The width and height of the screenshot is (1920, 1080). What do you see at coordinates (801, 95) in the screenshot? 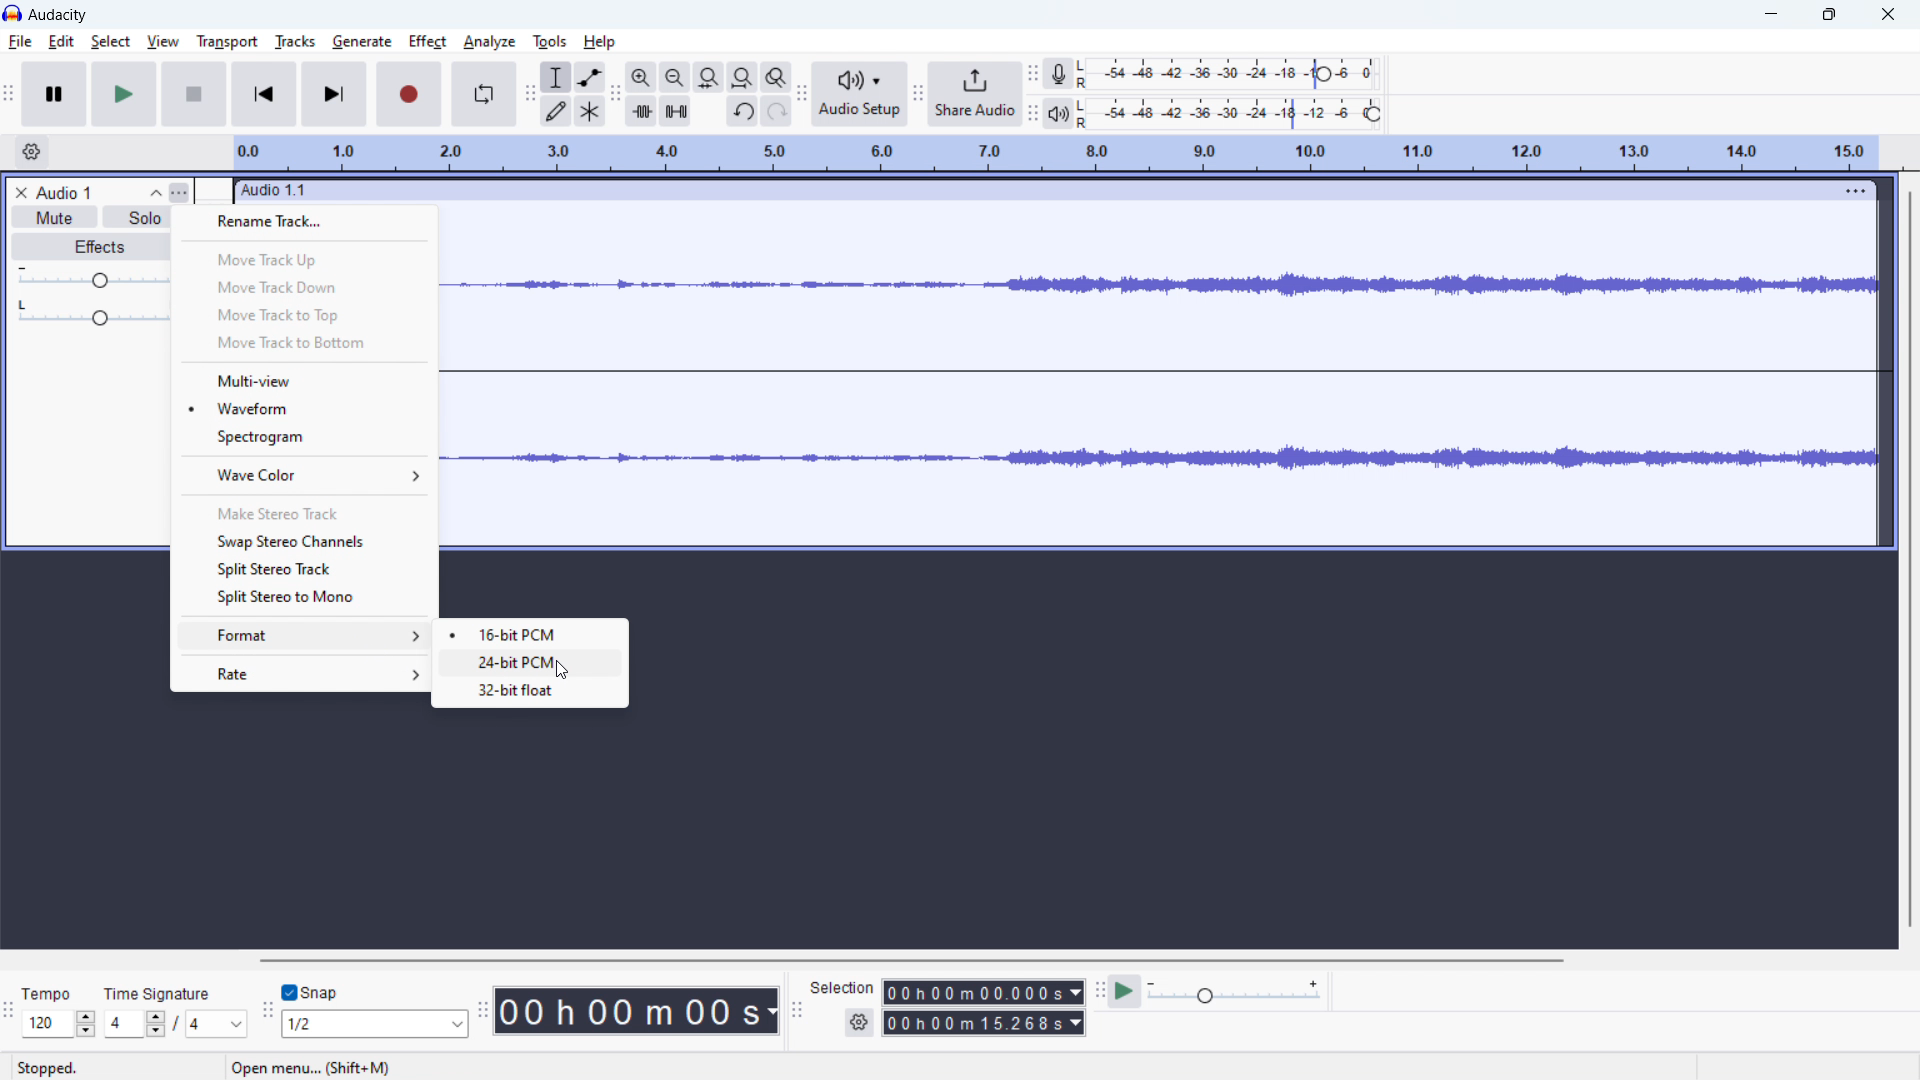
I see `audio setup toolbar` at bounding box center [801, 95].